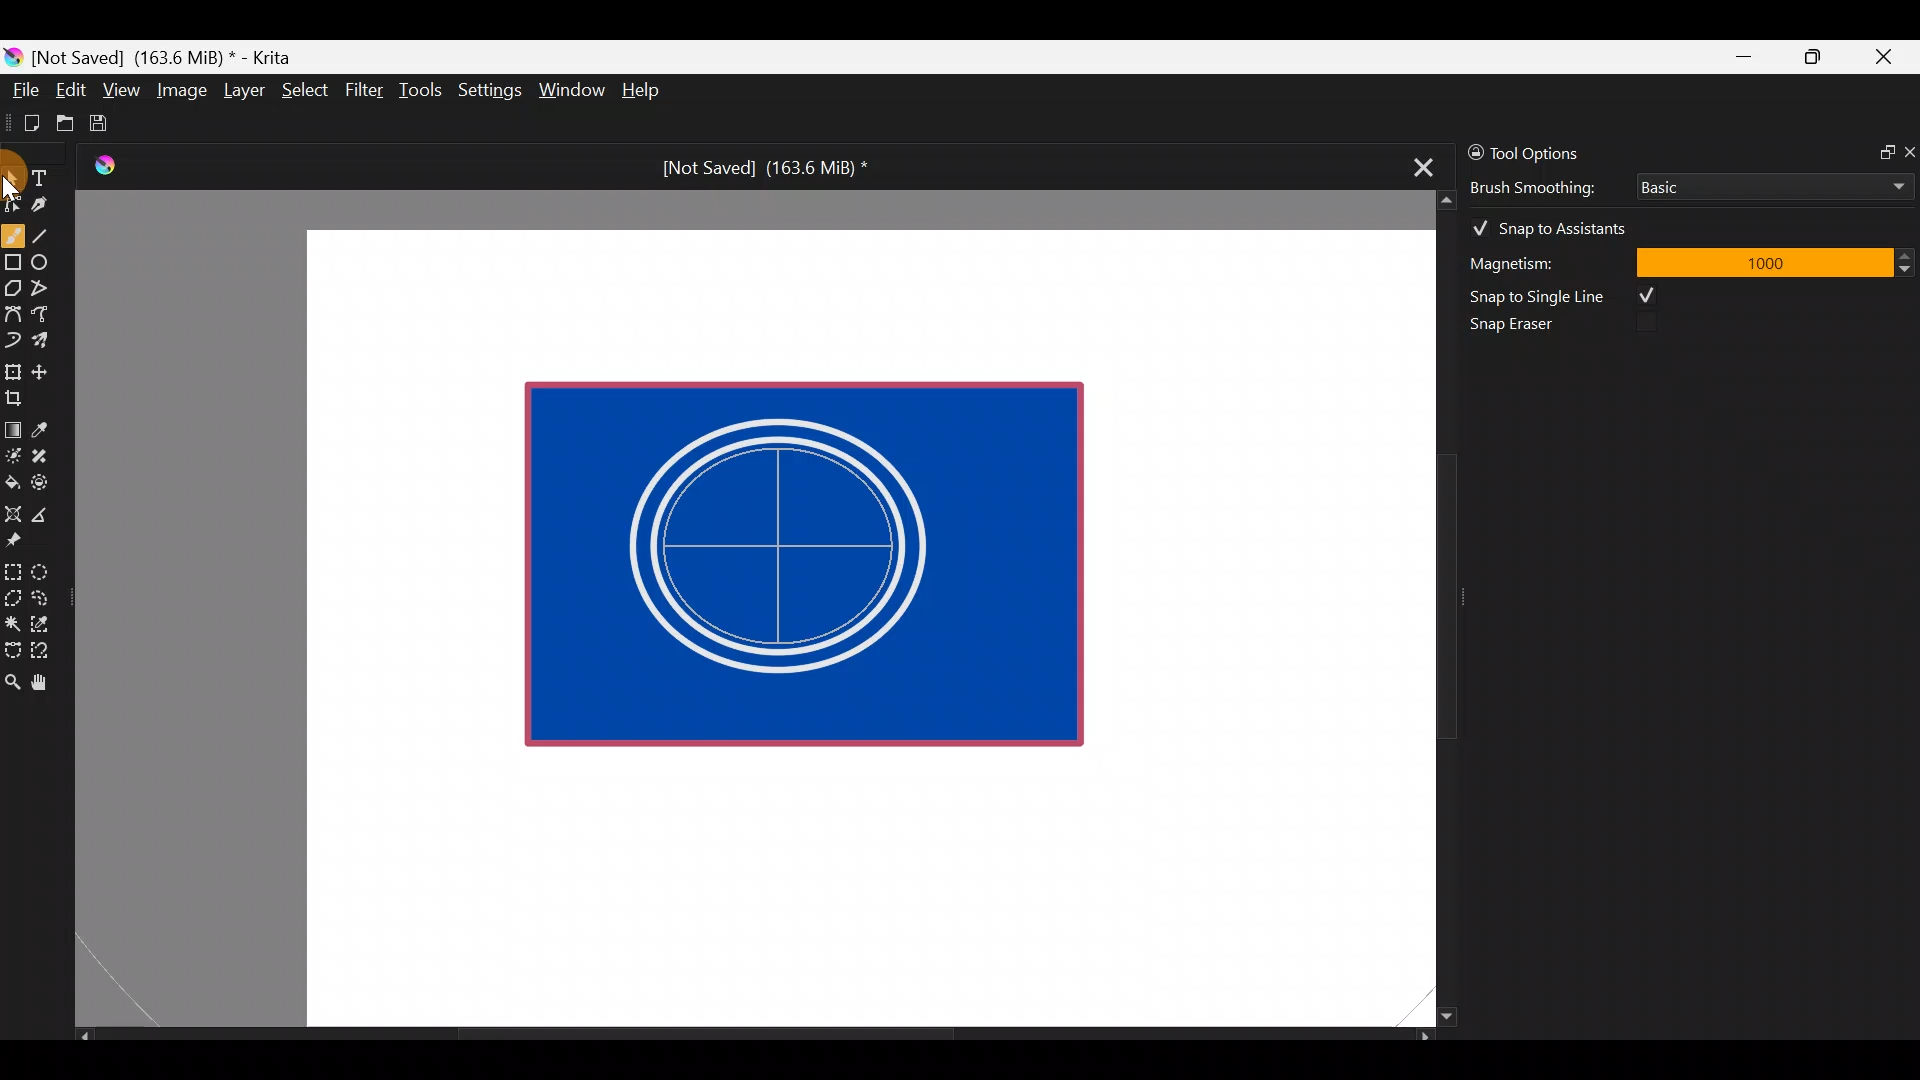  Describe the element at coordinates (12, 618) in the screenshot. I see `Contiguous selection tool` at that location.